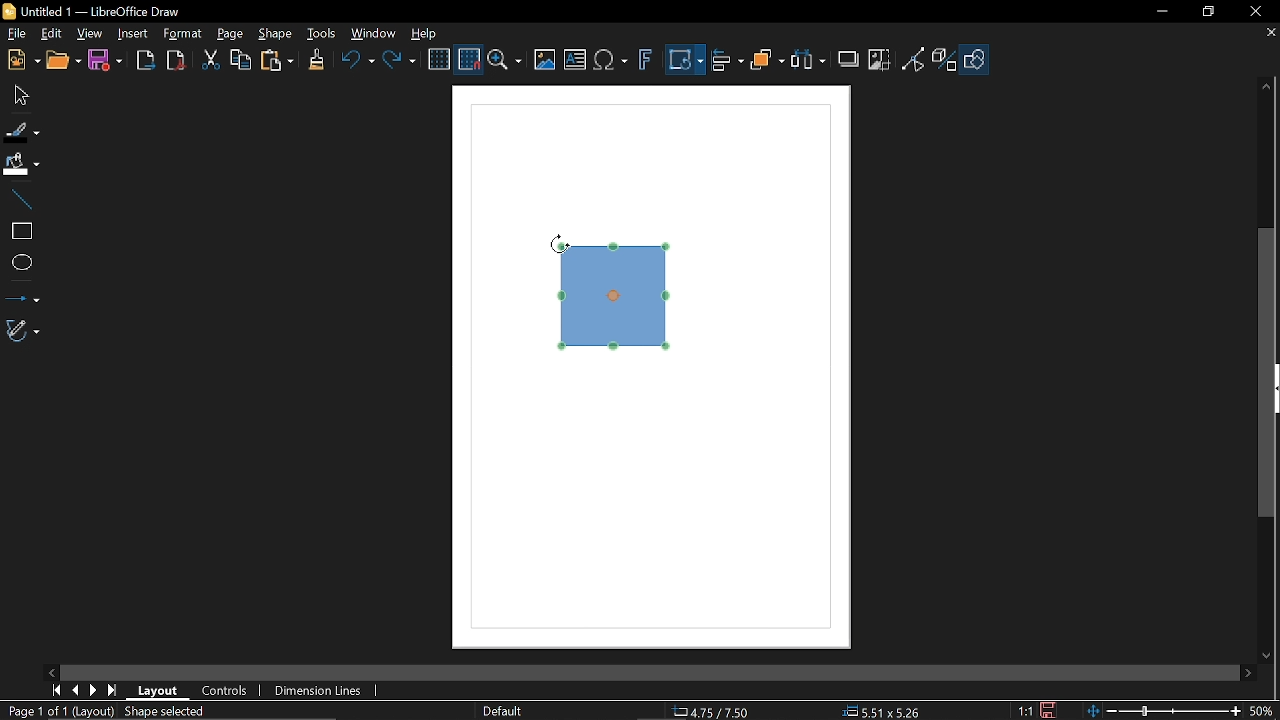 This screenshot has height=720, width=1280. What do you see at coordinates (879, 60) in the screenshot?
I see `Crop` at bounding box center [879, 60].